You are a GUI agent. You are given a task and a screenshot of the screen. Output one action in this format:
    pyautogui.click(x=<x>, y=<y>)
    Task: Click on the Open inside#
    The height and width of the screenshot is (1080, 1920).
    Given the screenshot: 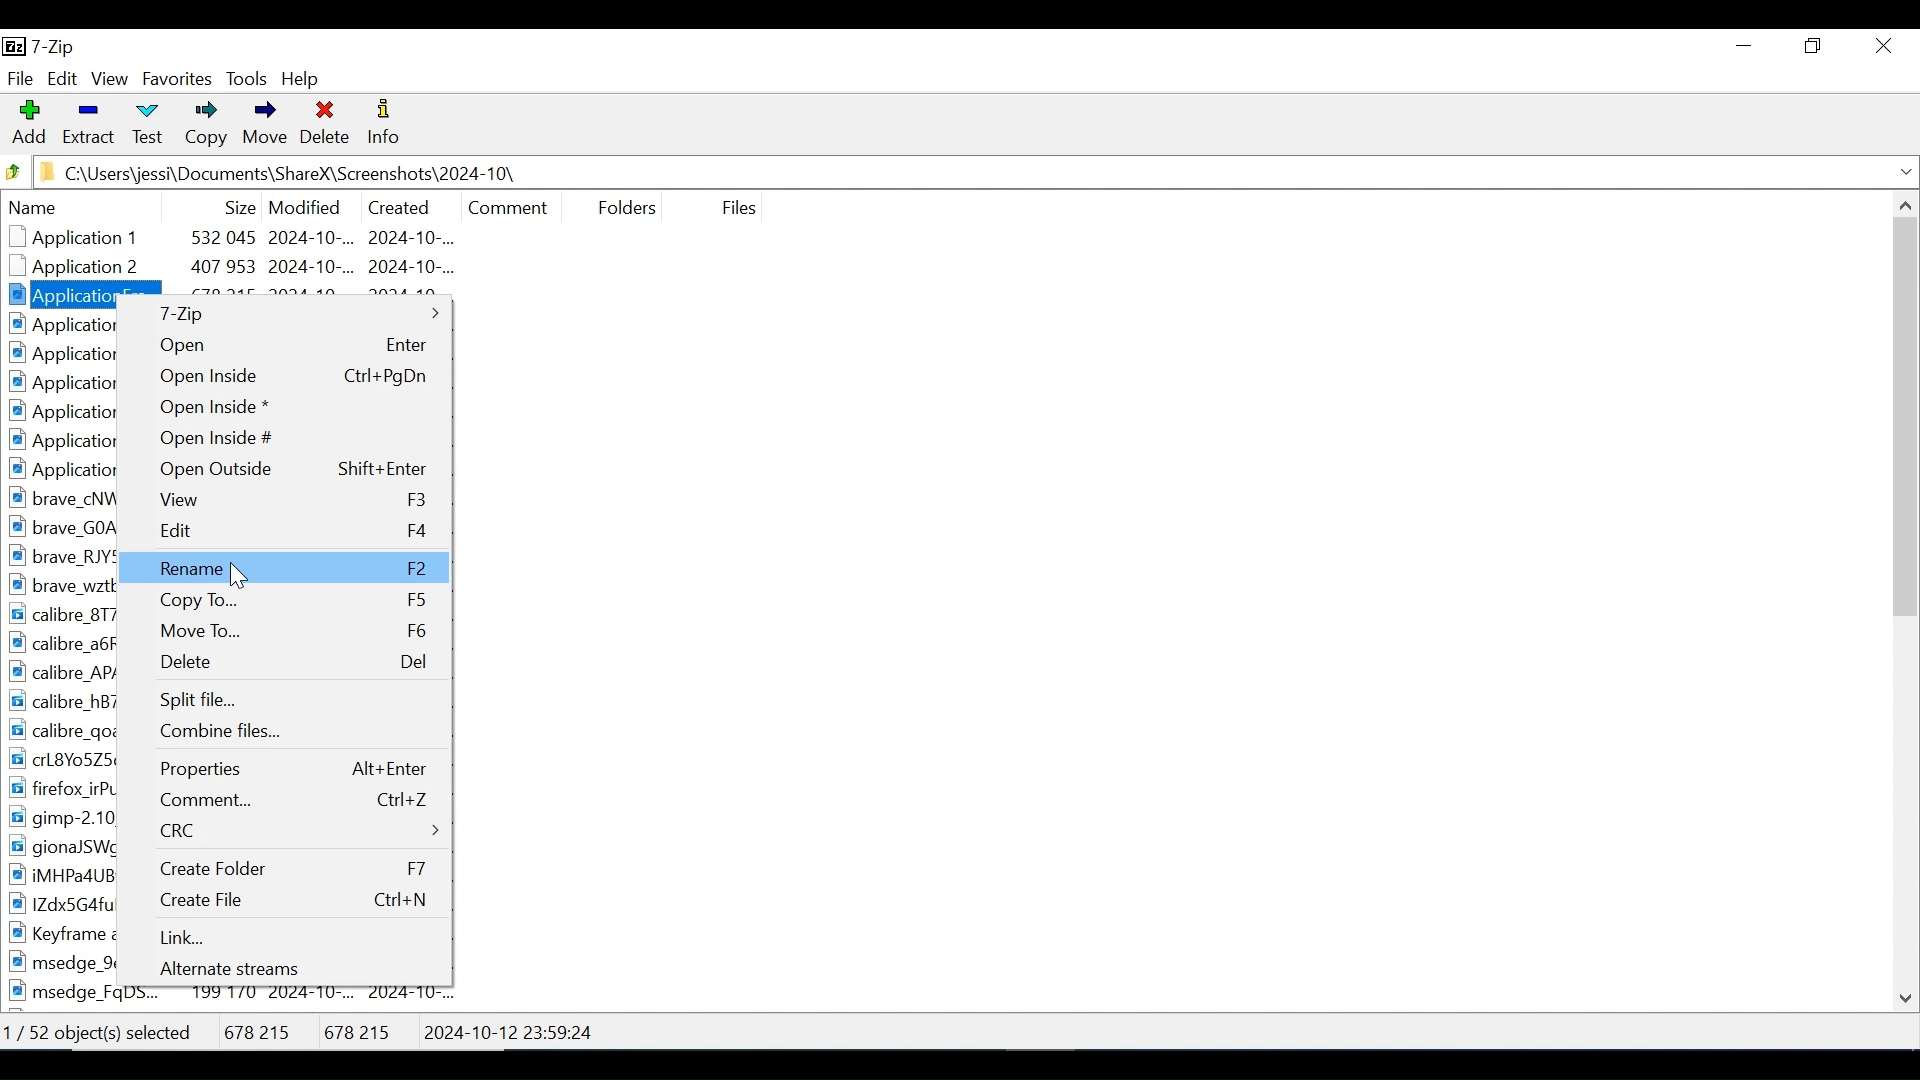 What is the action you would take?
    pyautogui.click(x=284, y=437)
    